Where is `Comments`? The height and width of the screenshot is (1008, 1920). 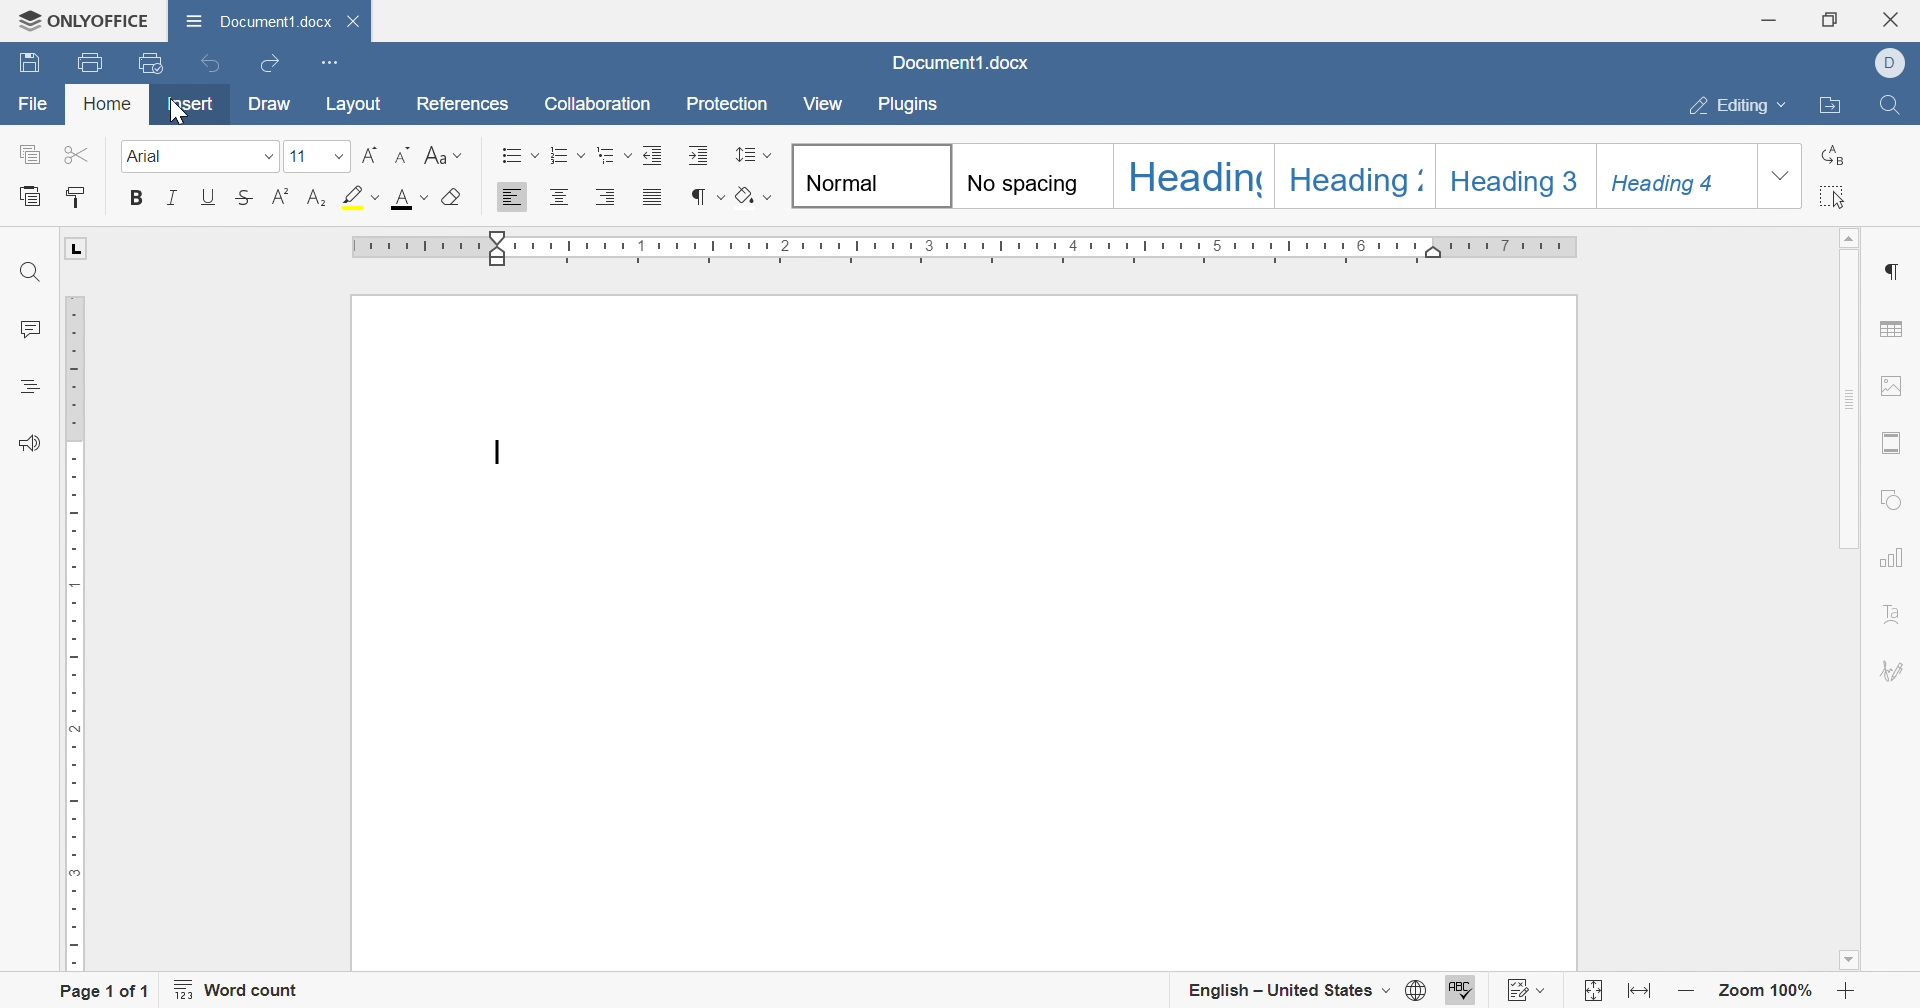
Comments is located at coordinates (29, 331).